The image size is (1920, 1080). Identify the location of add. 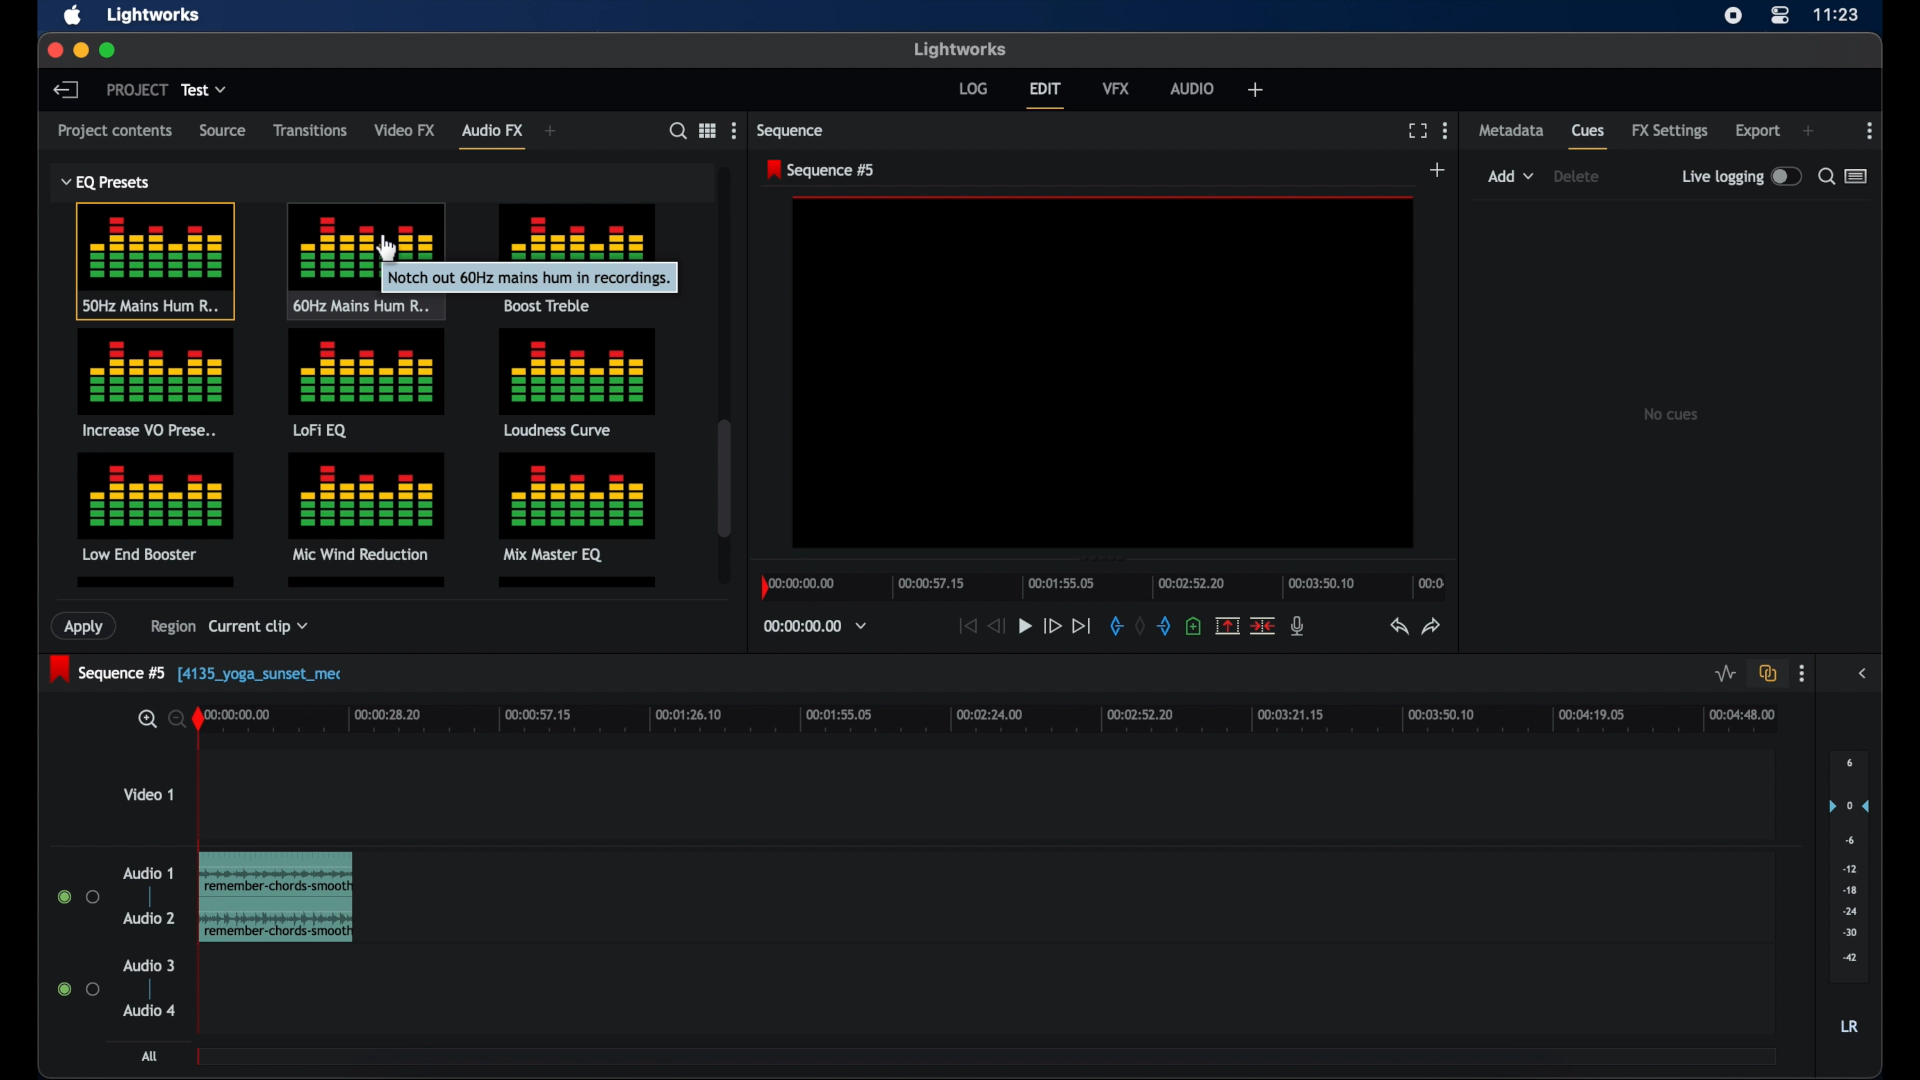
(1808, 131).